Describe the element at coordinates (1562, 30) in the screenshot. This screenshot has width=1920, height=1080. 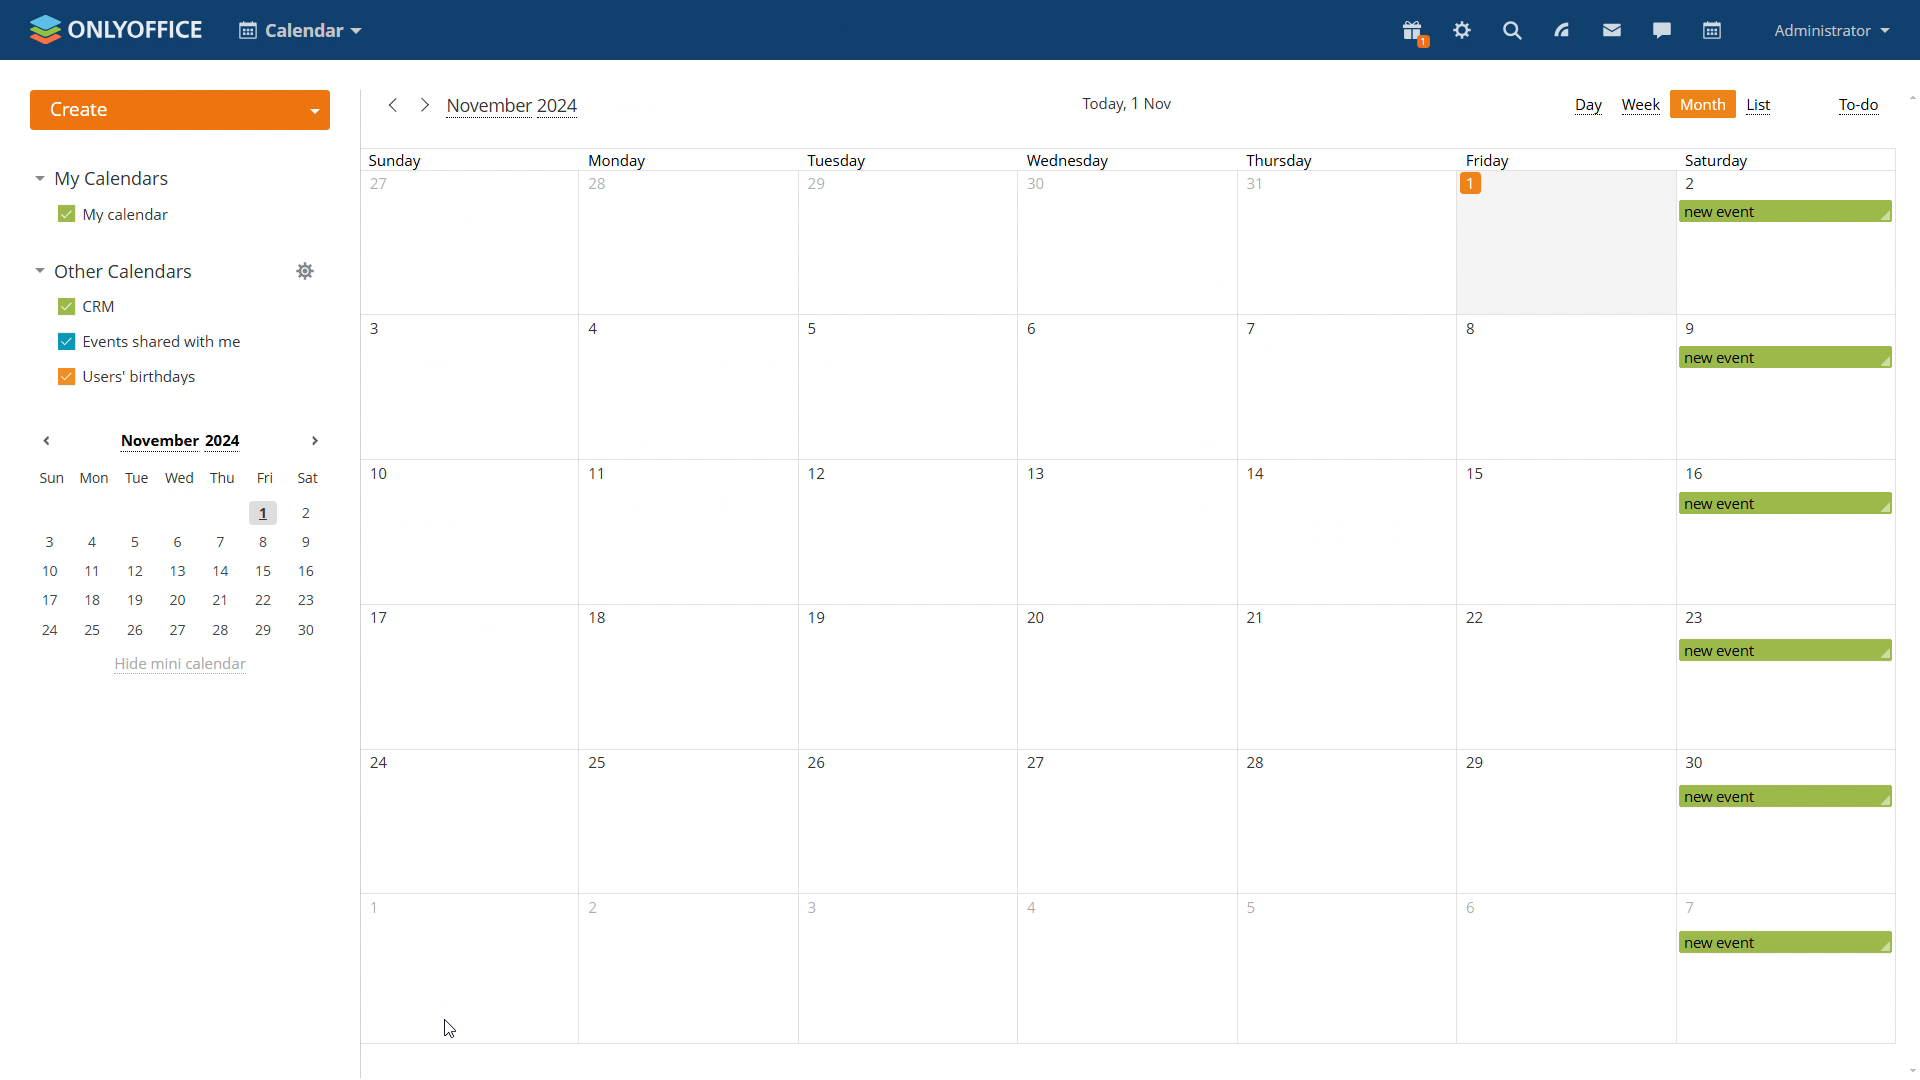
I see `view` at that location.